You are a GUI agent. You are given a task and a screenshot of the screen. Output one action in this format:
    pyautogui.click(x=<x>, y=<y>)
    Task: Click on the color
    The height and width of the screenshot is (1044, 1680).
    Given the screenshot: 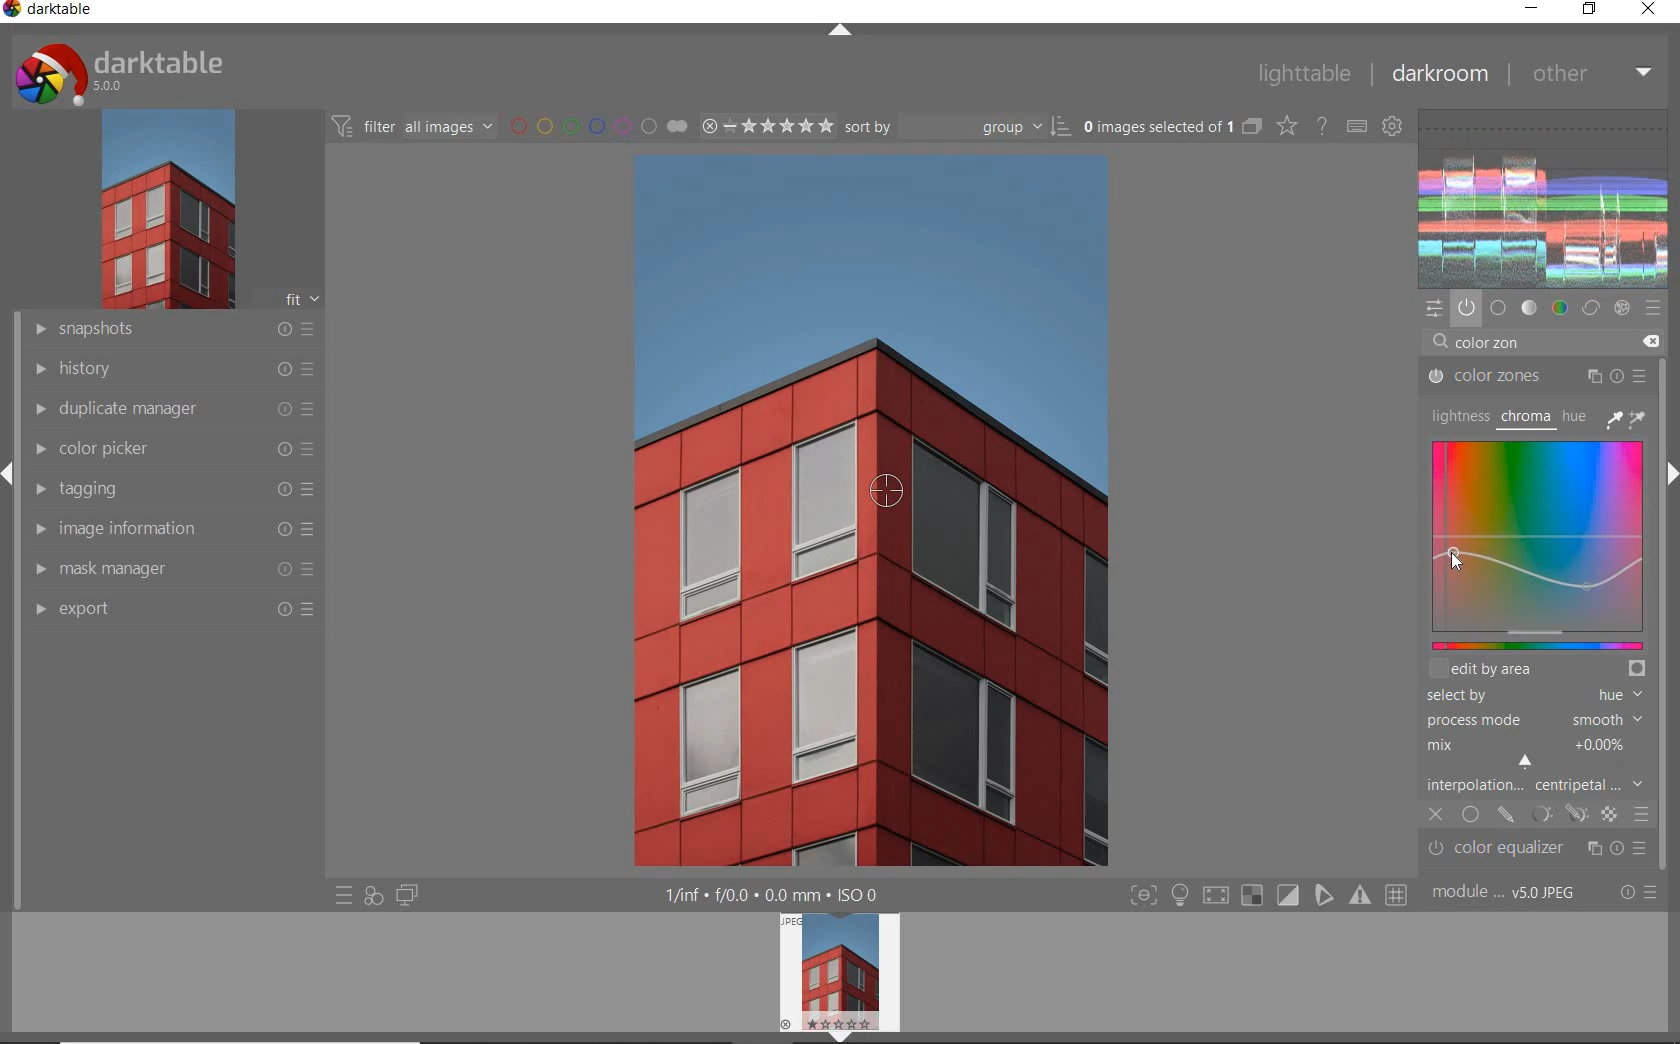 What is the action you would take?
    pyautogui.click(x=1559, y=308)
    